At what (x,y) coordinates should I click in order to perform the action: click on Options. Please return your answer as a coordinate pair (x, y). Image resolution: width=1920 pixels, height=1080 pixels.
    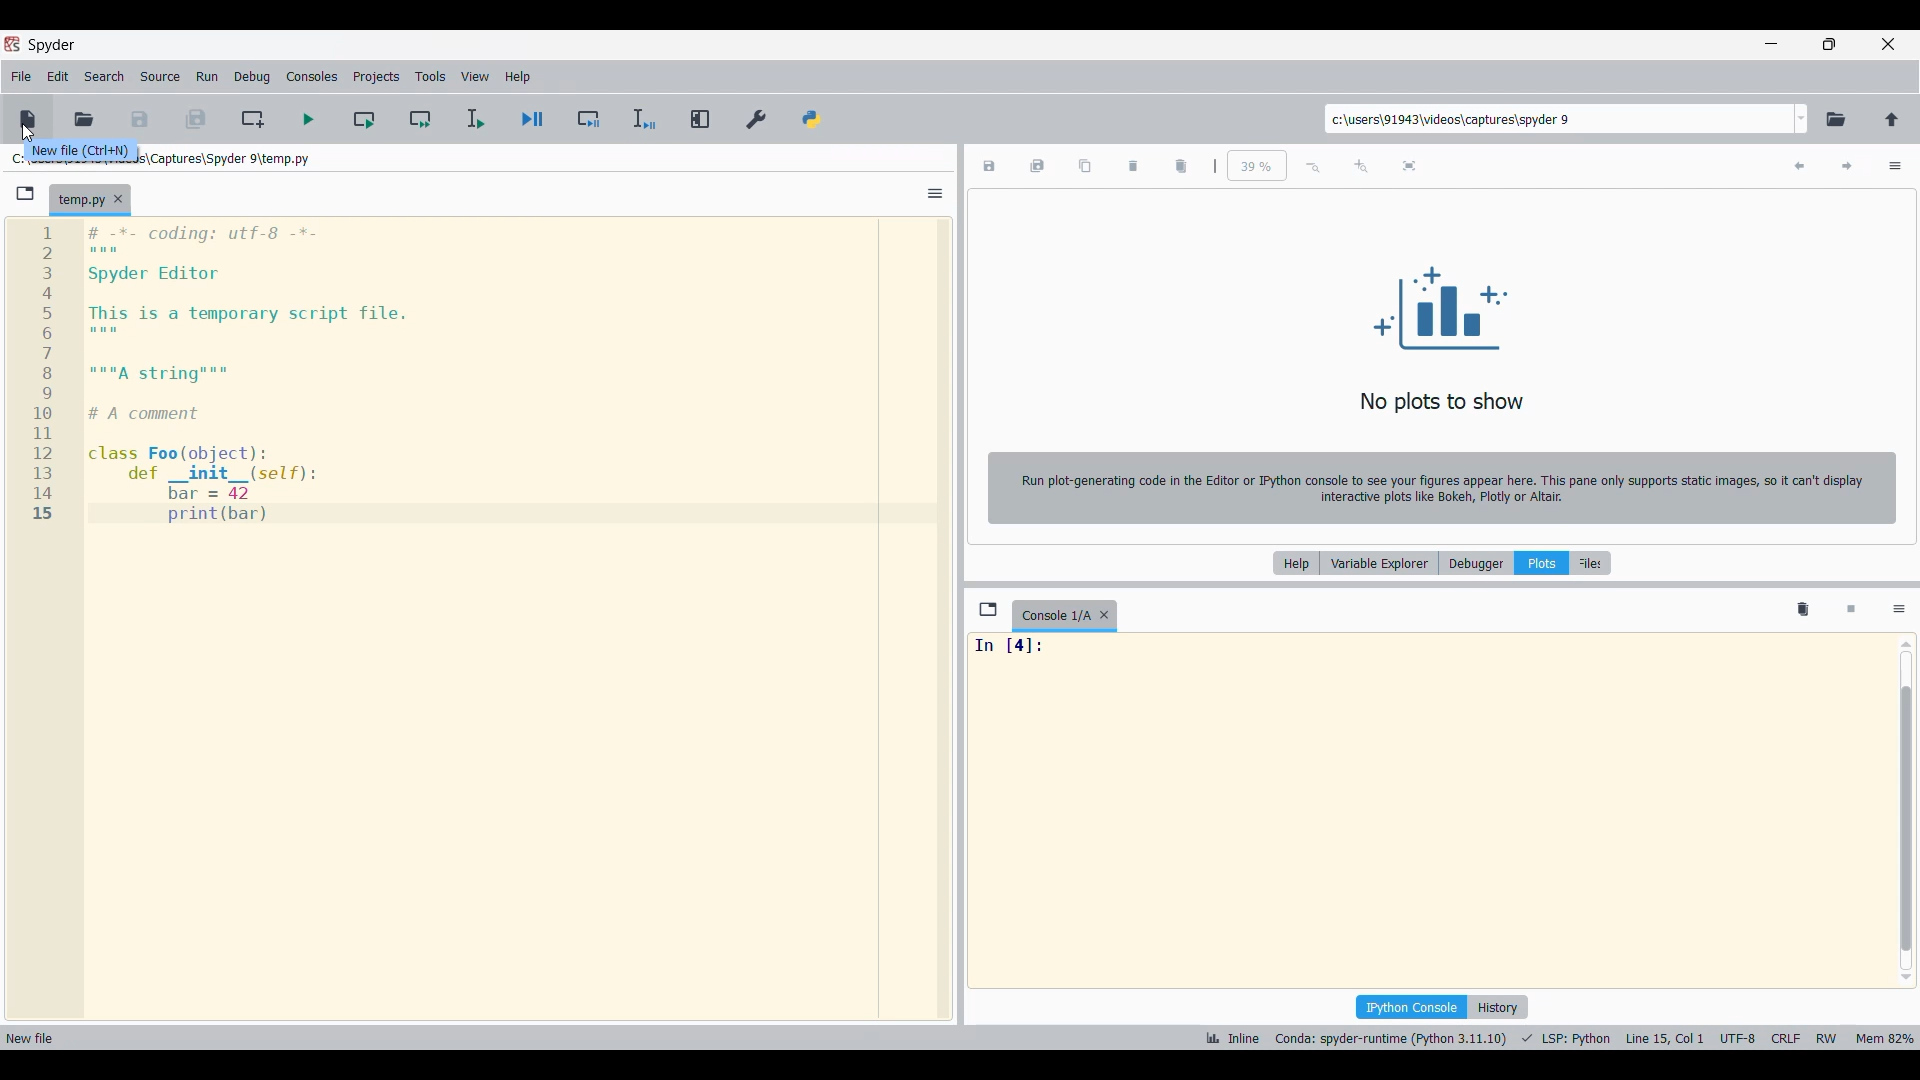
    Looking at the image, I should click on (935, 194).